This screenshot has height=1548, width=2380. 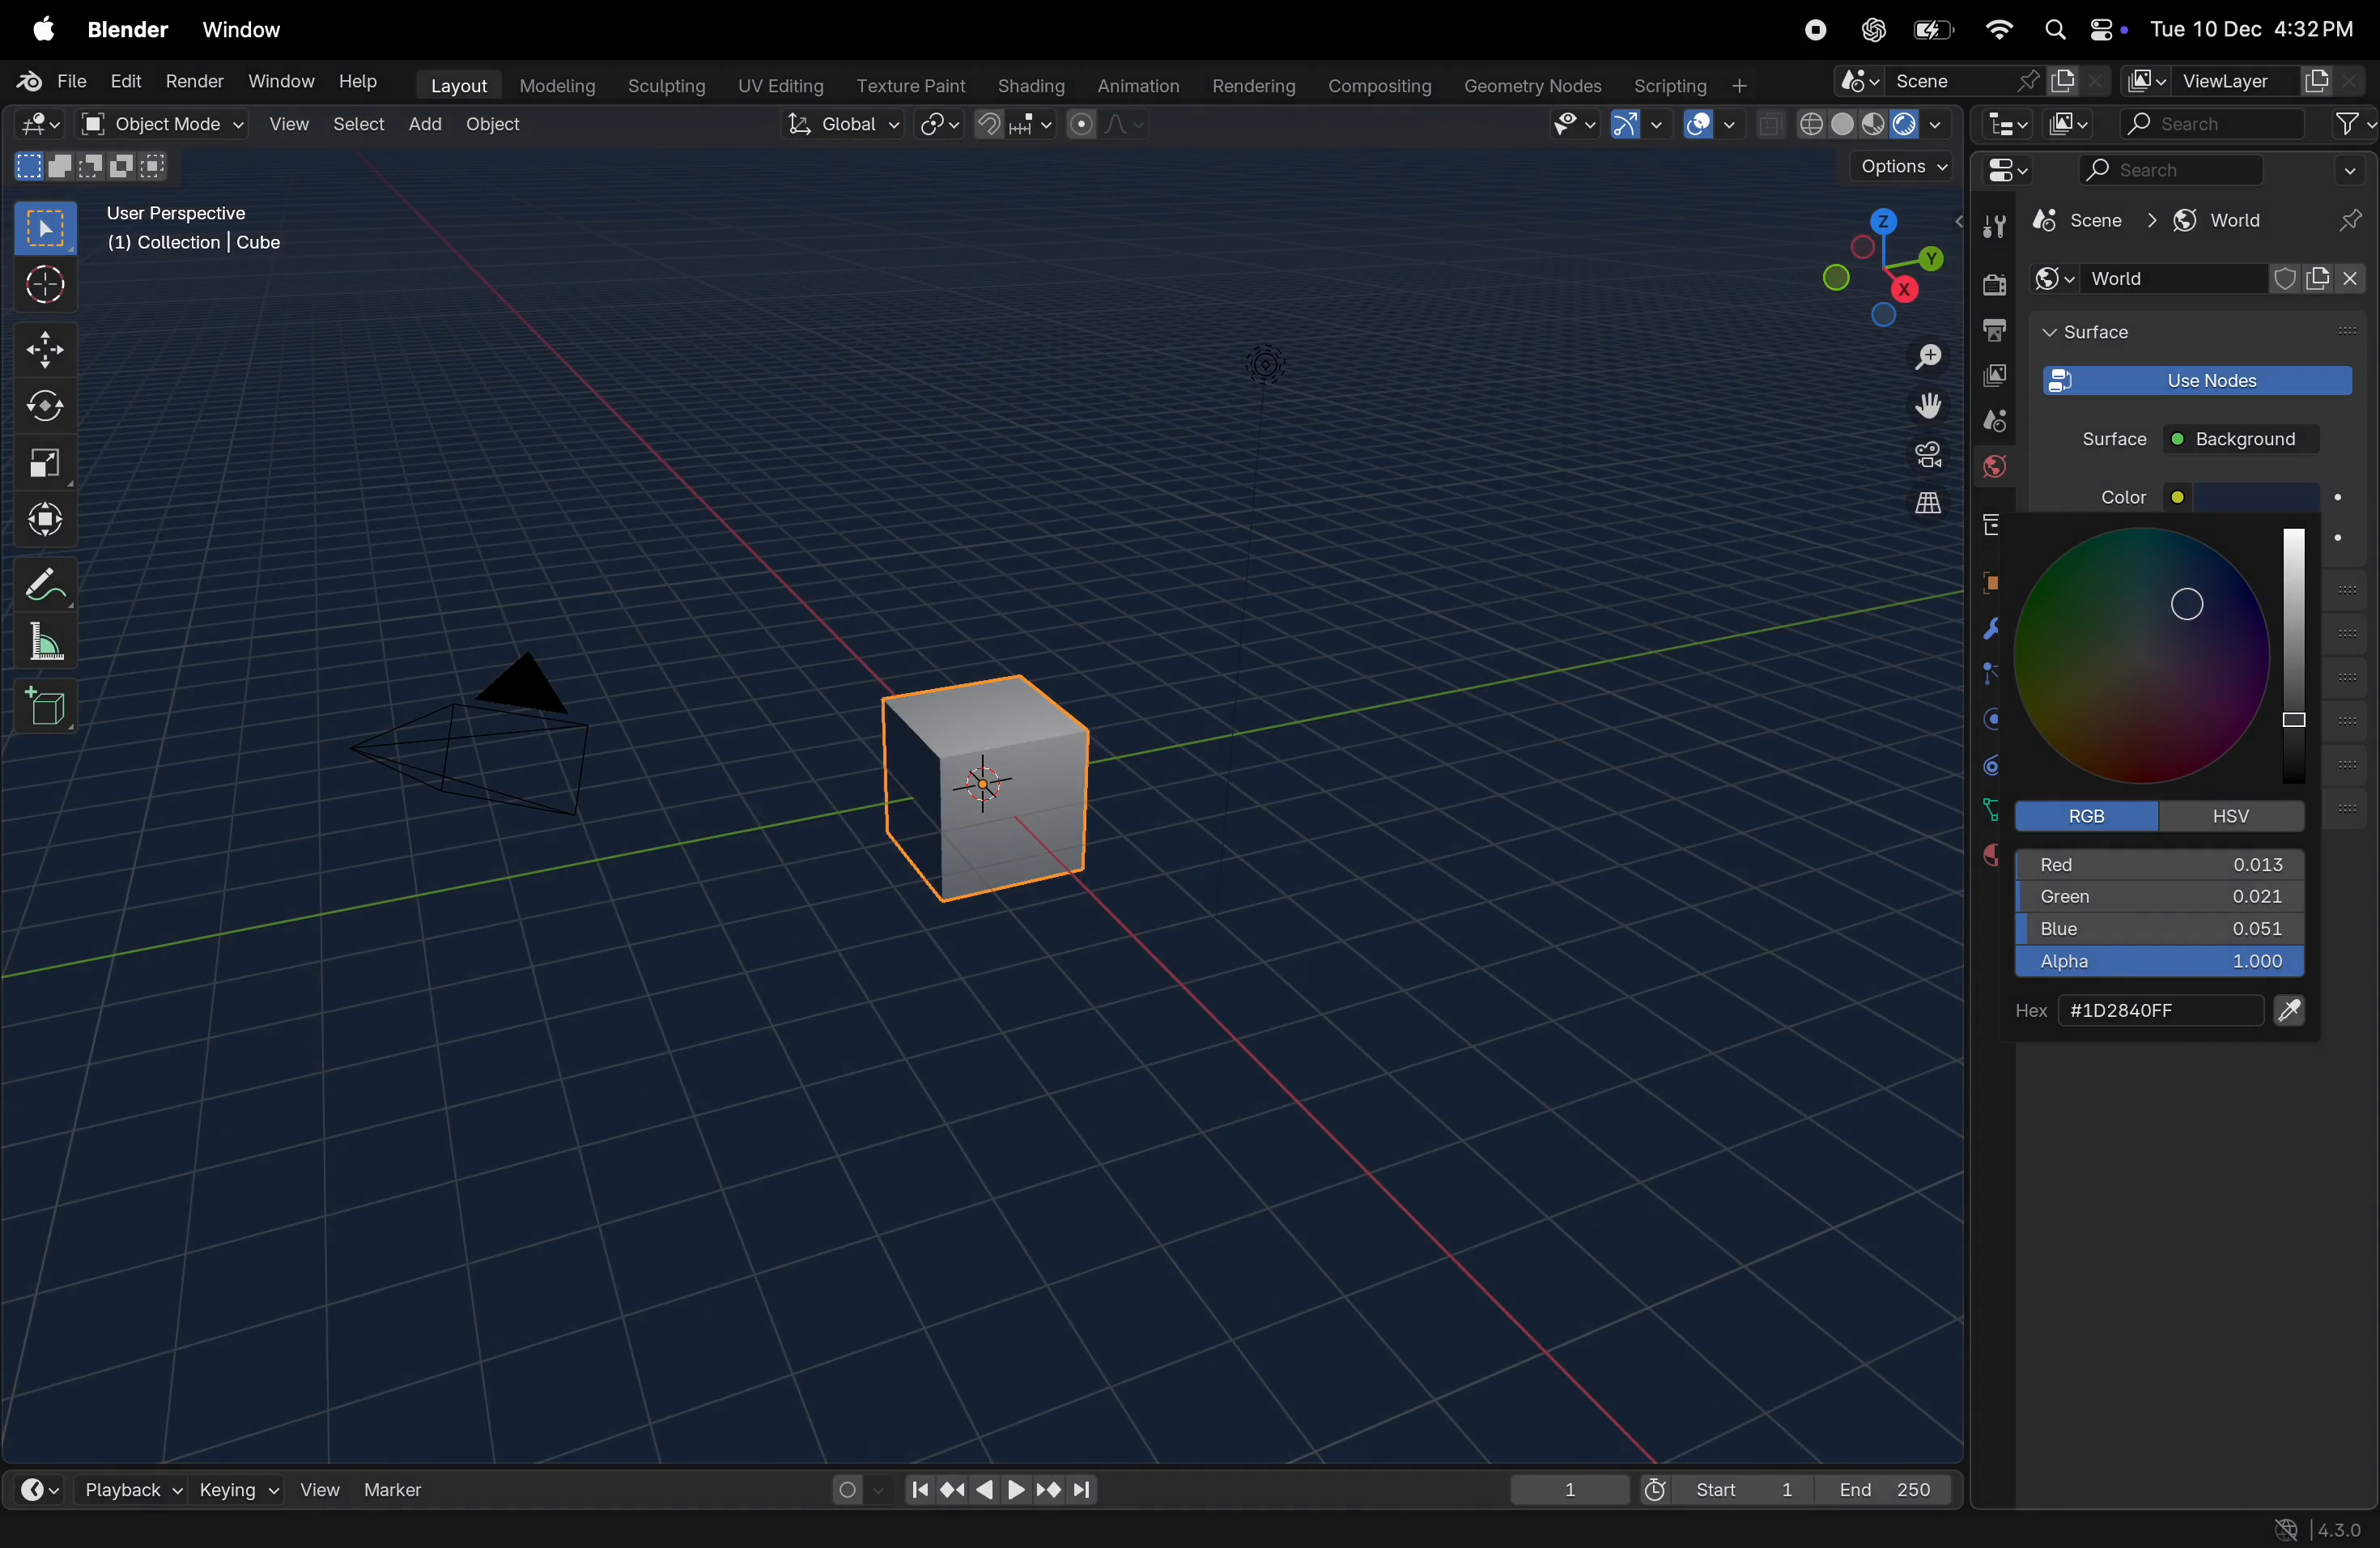 I want to click on Rgb, so click(x=2095, y=815).